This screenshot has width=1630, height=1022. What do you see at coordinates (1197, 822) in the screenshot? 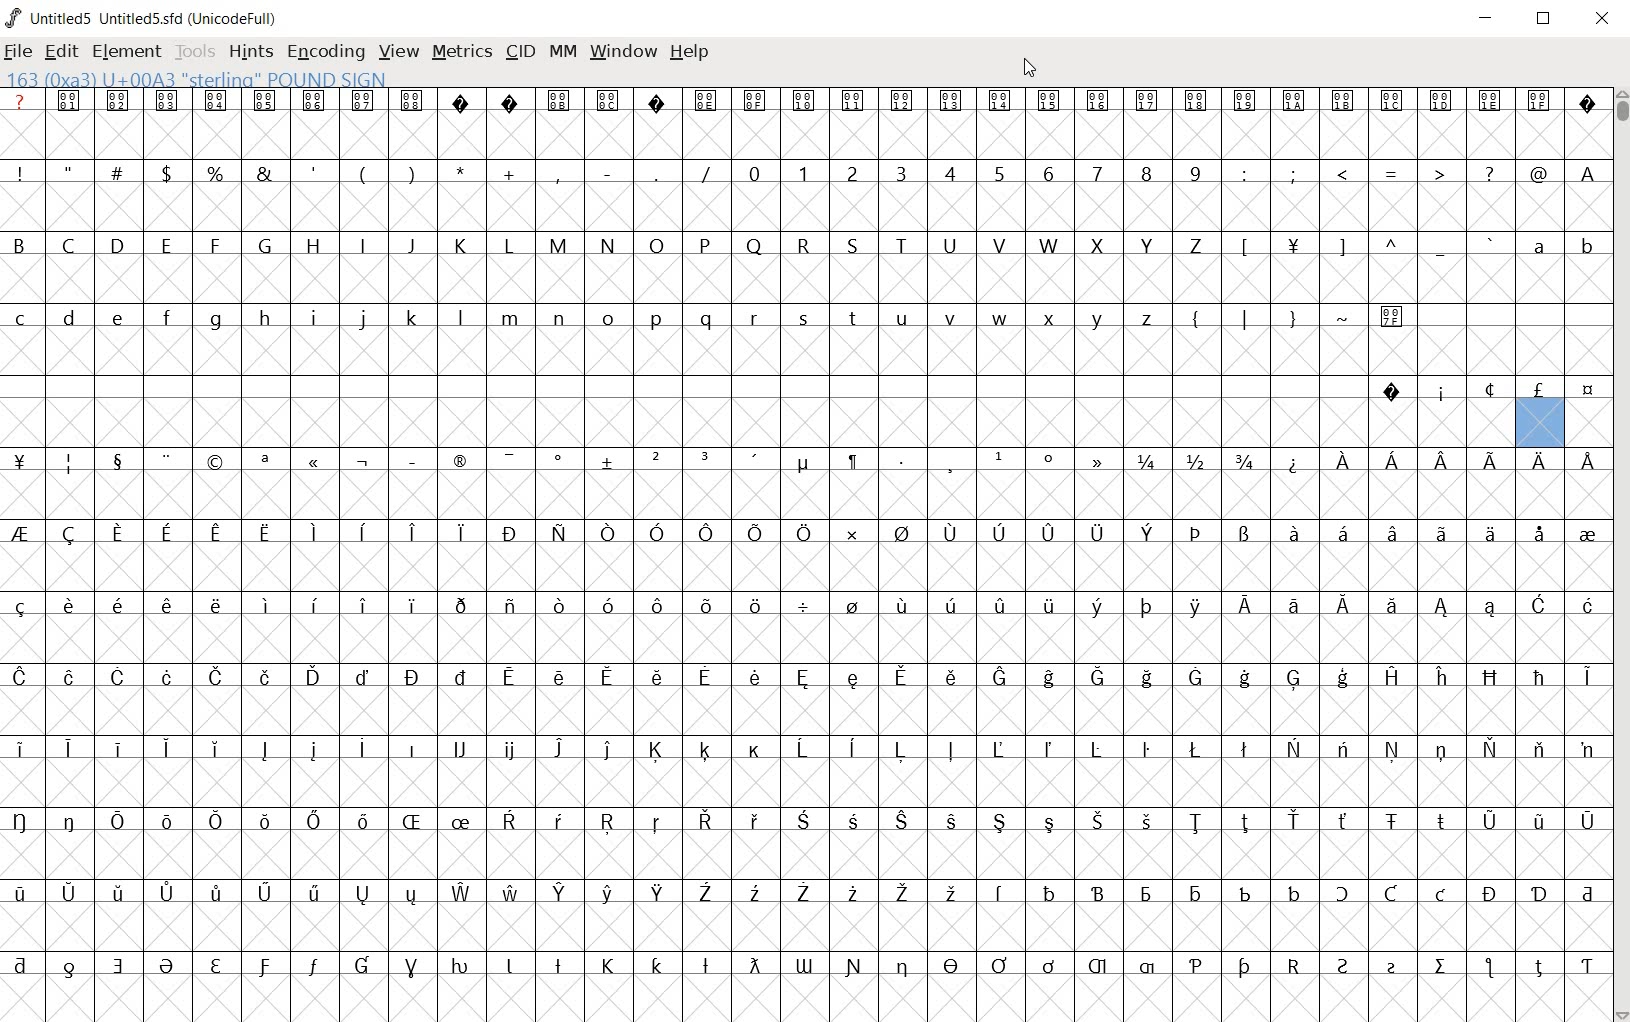
I see `Symbol` at bounding box center [1197, 822].